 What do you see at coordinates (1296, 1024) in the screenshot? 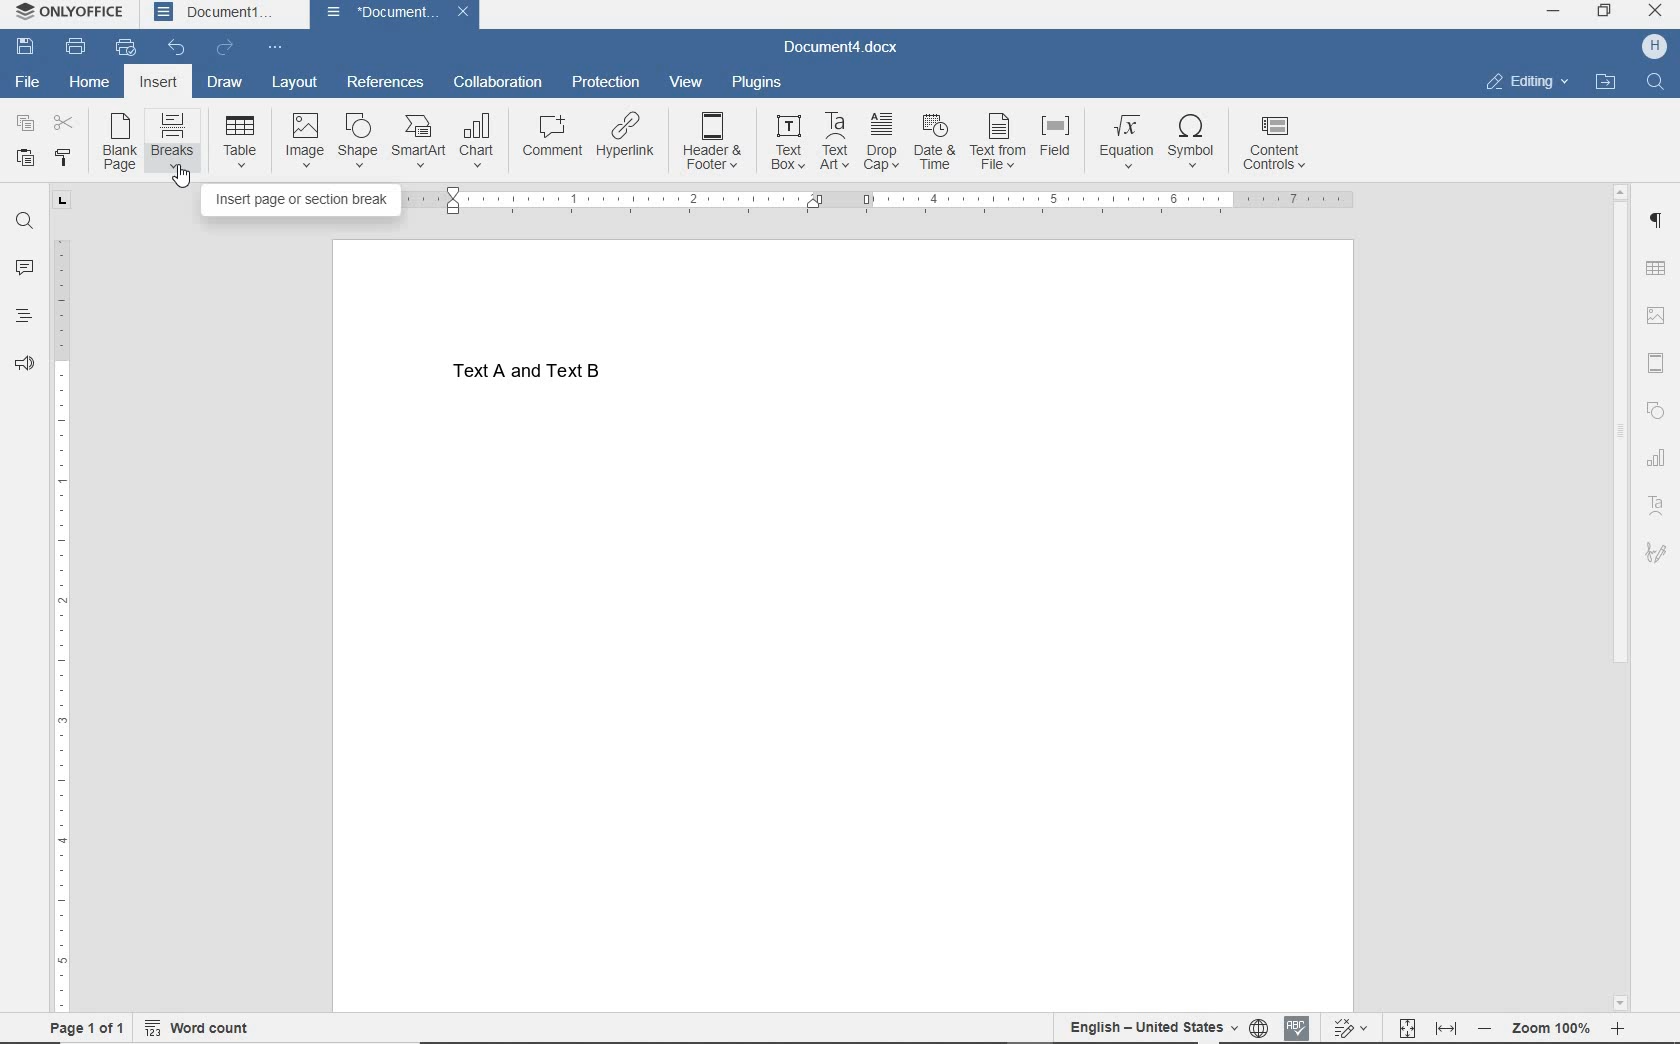
I see `SPELL CHECKING` at bounding box center [1296, 1024].